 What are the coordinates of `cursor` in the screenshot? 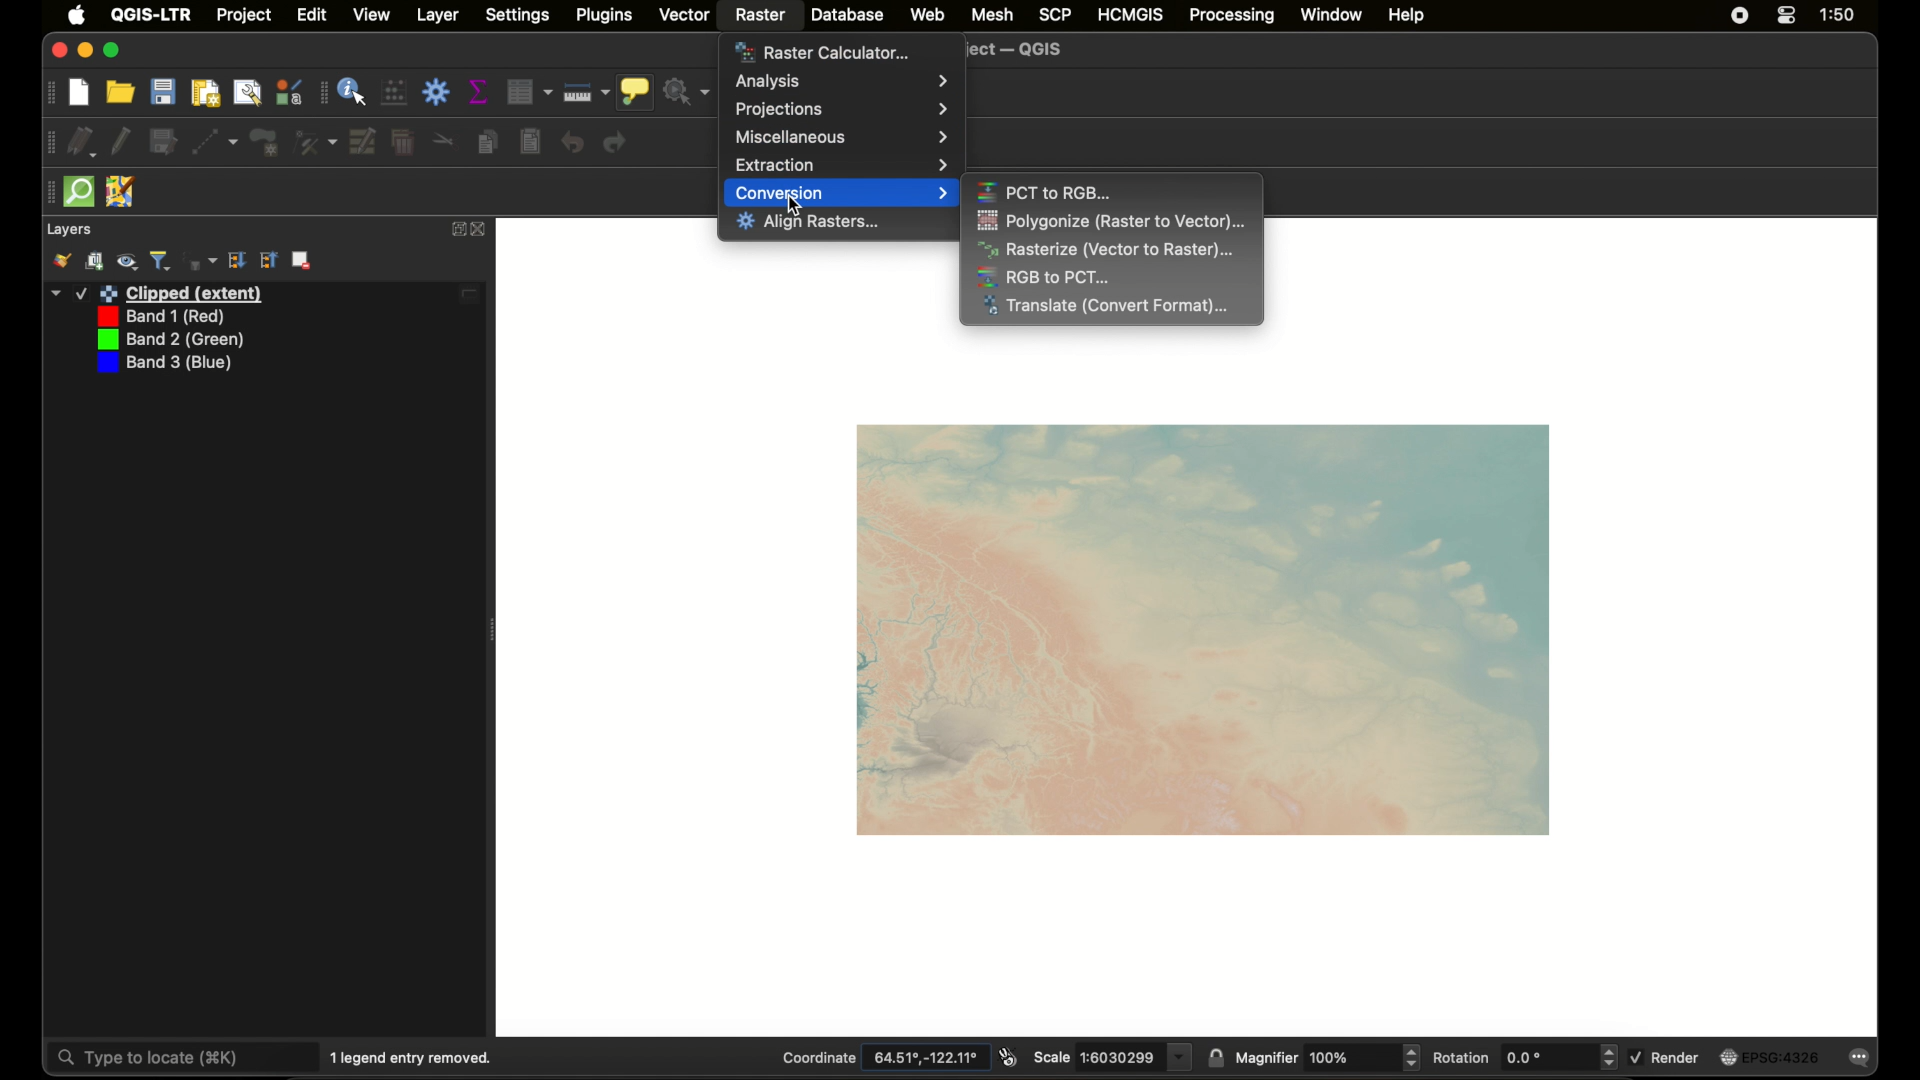 It's located at (796, 204).